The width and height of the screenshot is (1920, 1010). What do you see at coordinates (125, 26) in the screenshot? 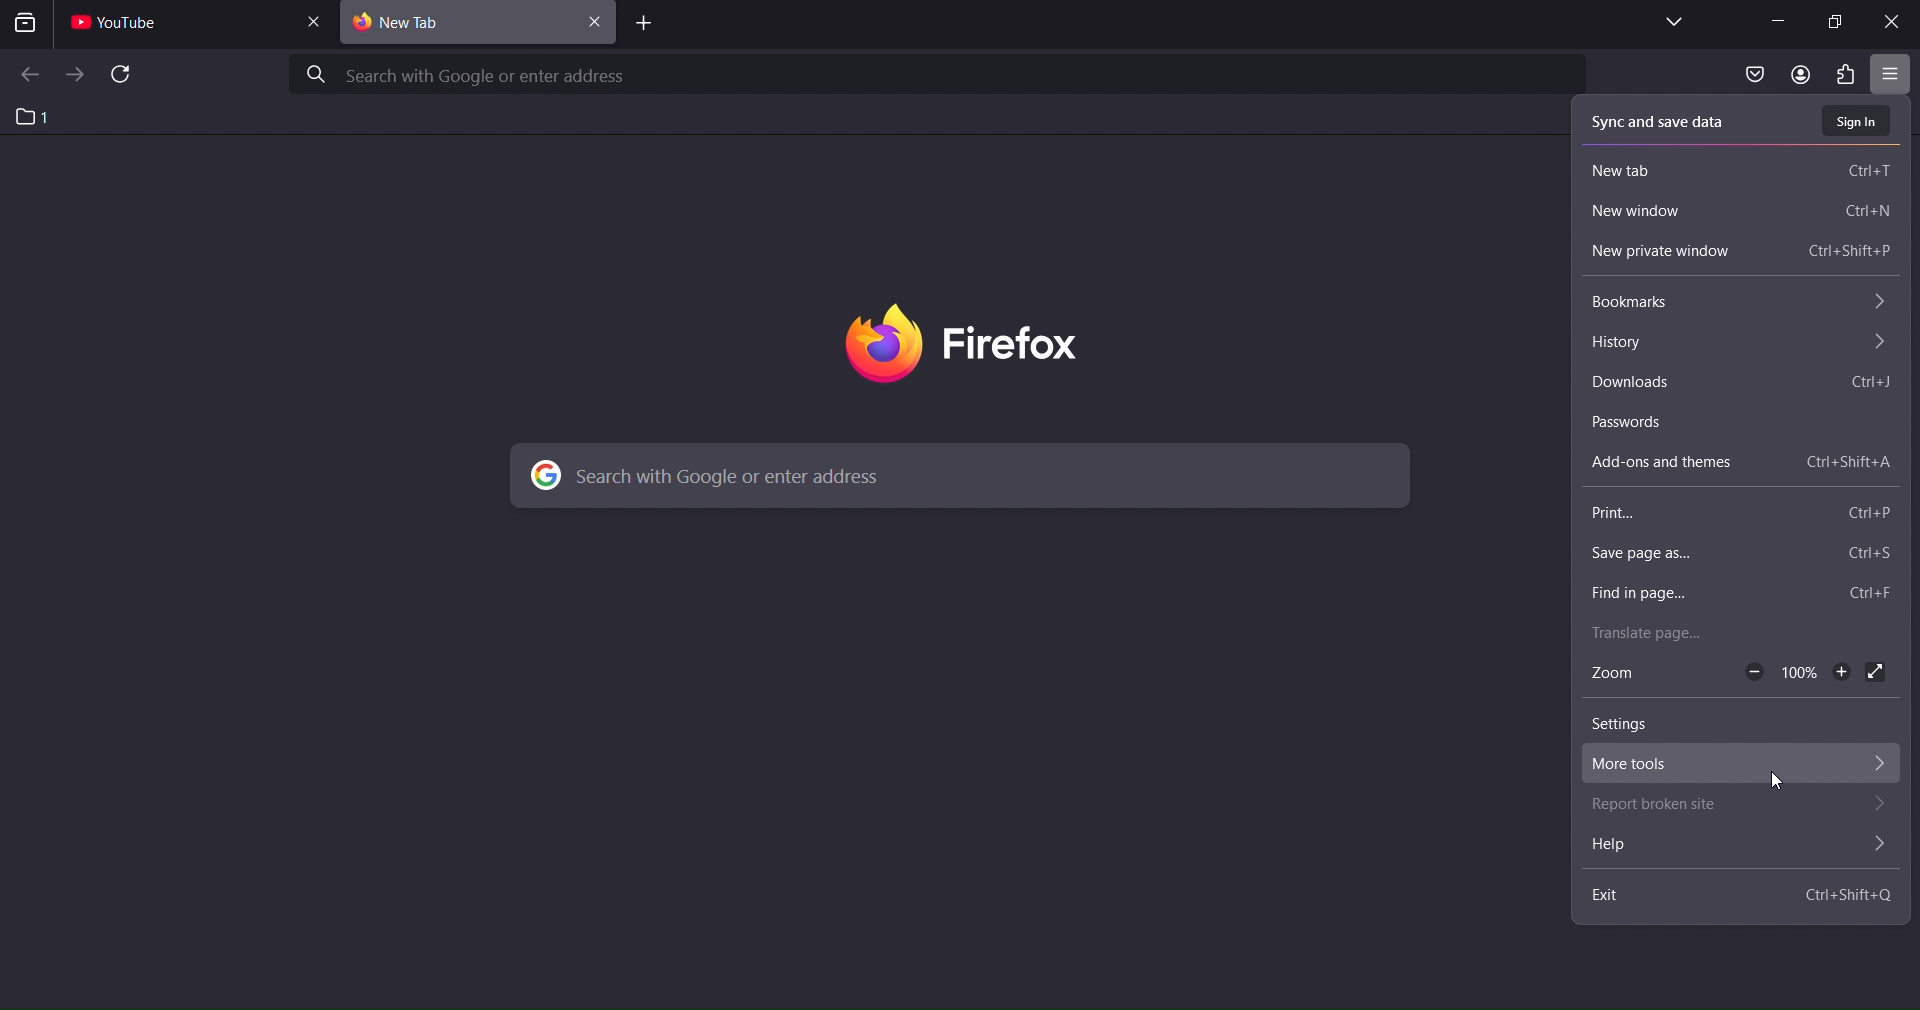
I see `youtube` at bounding box center [125, 26].